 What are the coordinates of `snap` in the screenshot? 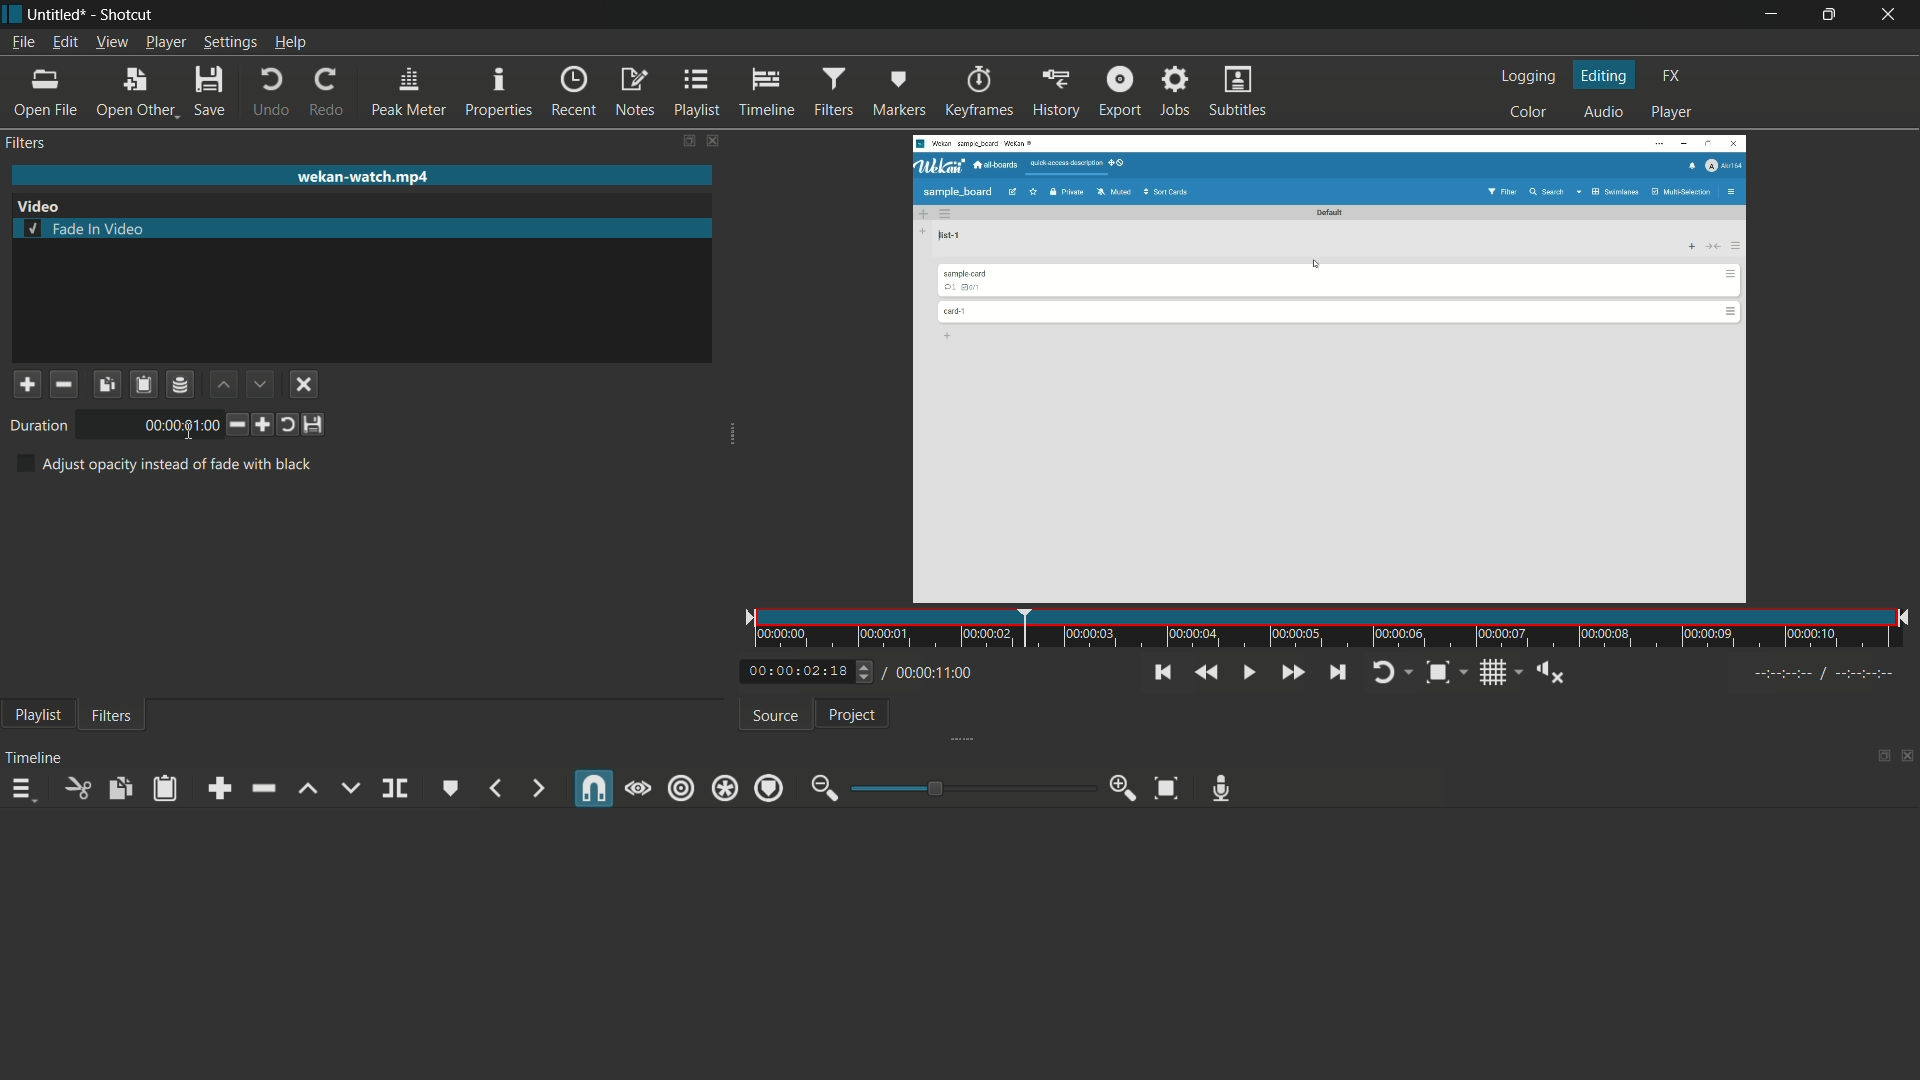 It's located at (596, 788).